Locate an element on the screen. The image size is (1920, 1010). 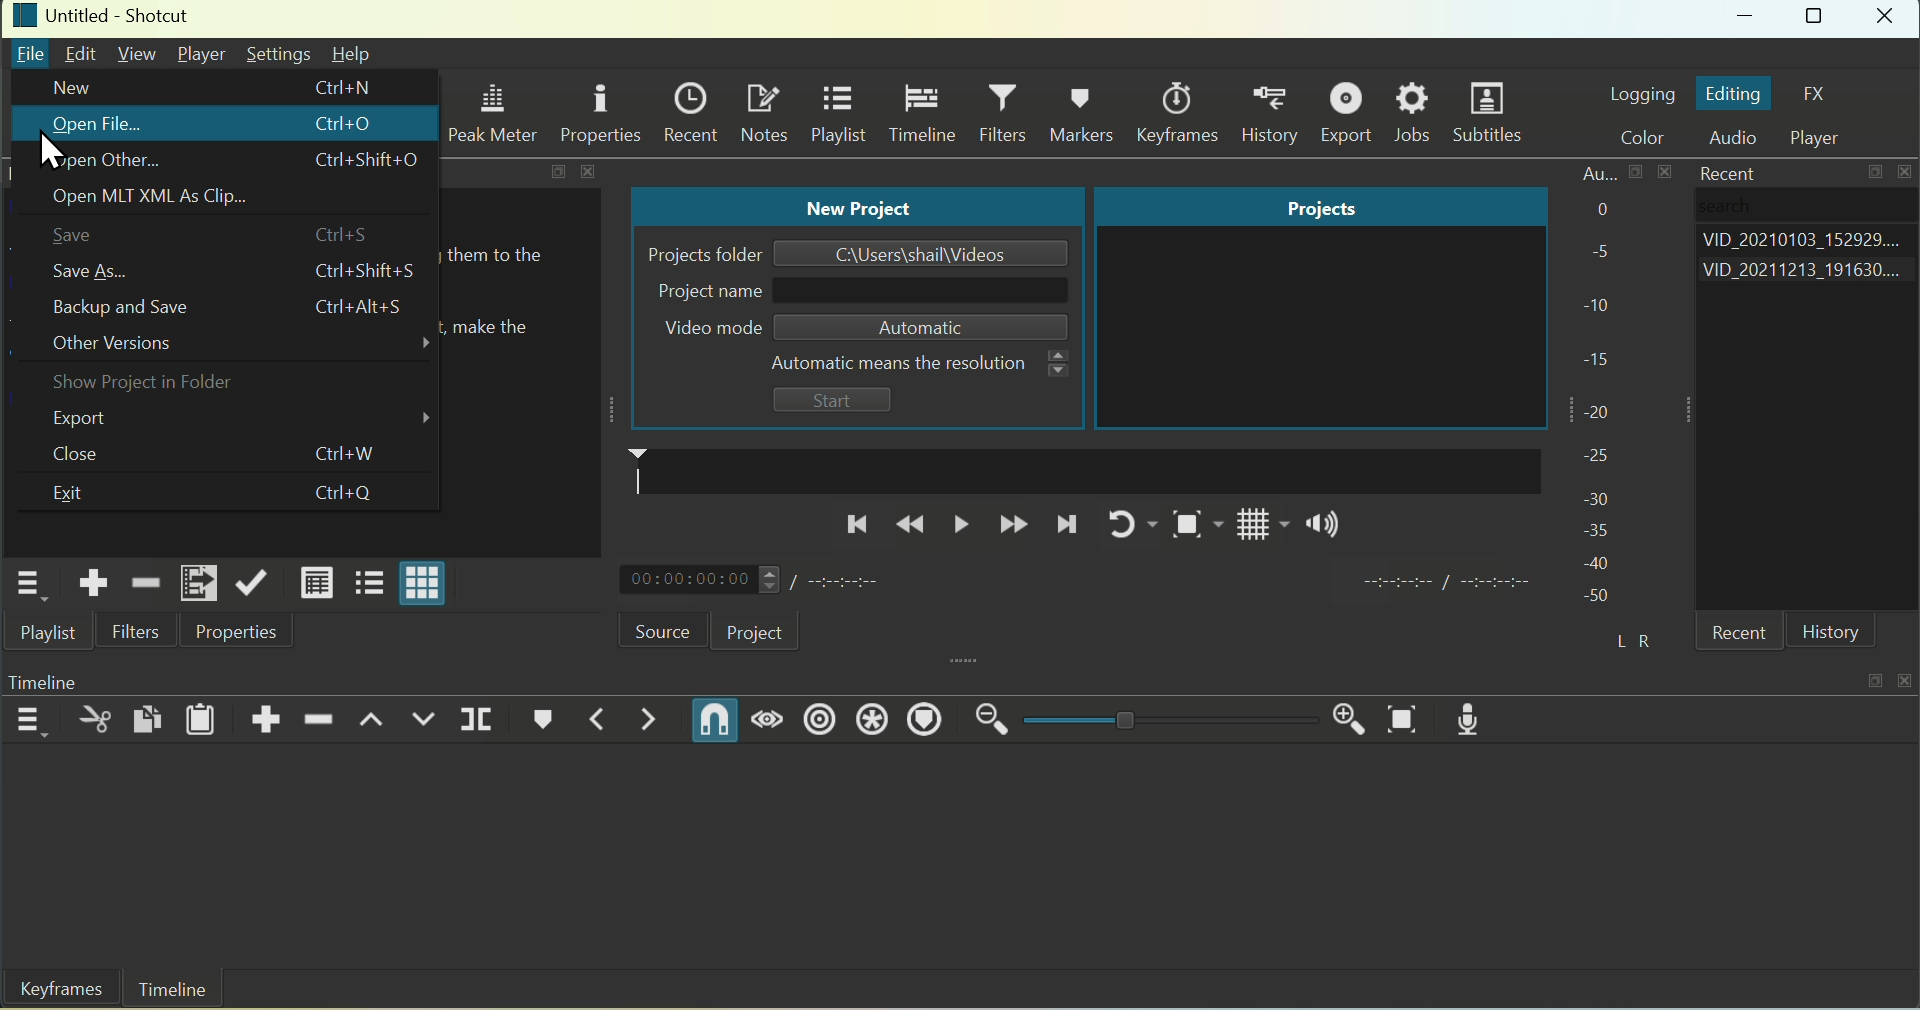
 is located at coordinates (1819, 94).